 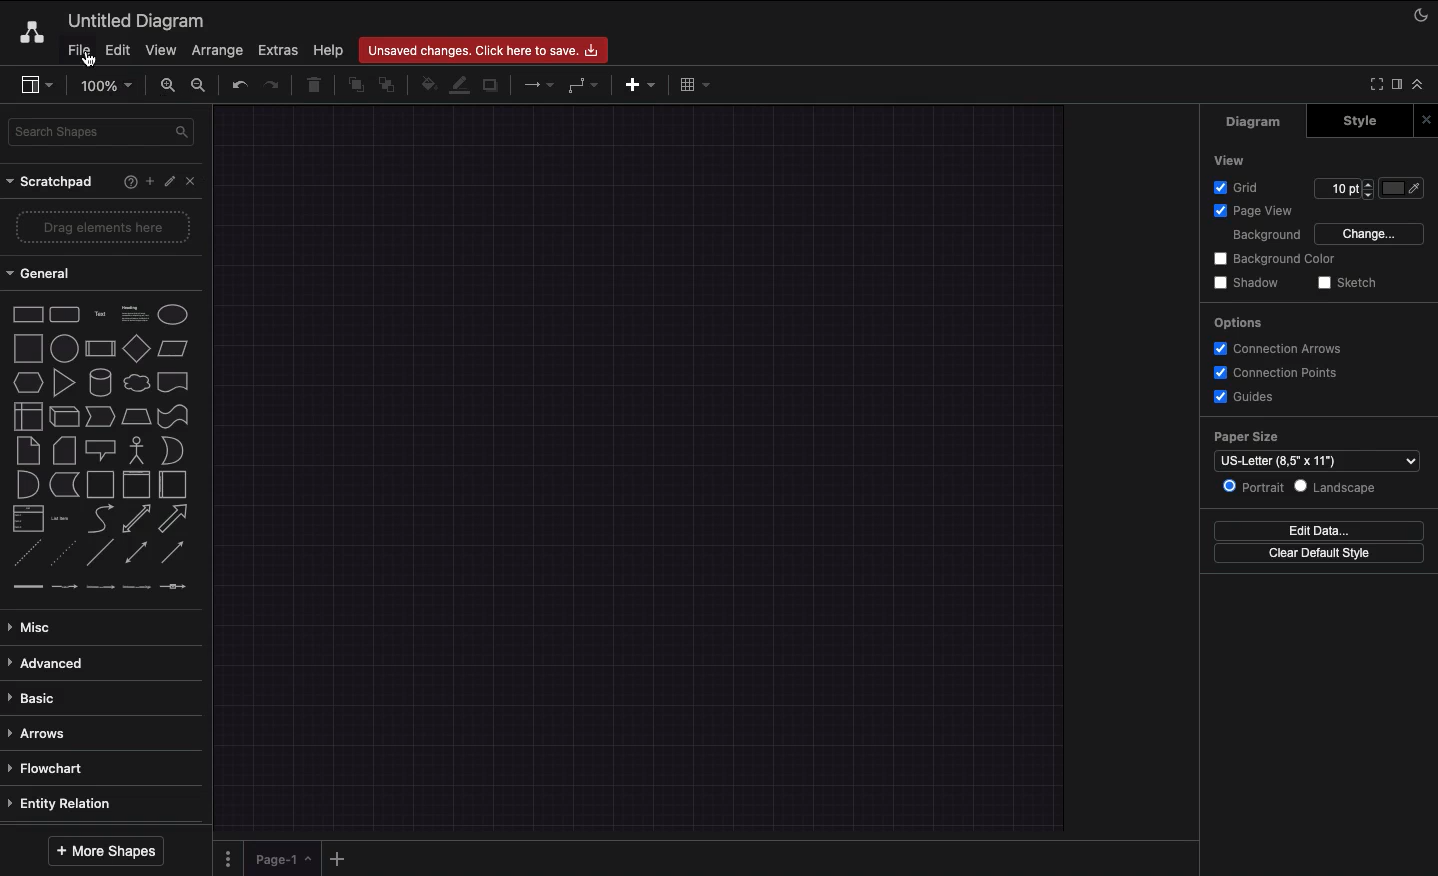 What do you see at coordinates (64, 417) in the screenshot?
I see `Cube` at bounding box center [64, 417].